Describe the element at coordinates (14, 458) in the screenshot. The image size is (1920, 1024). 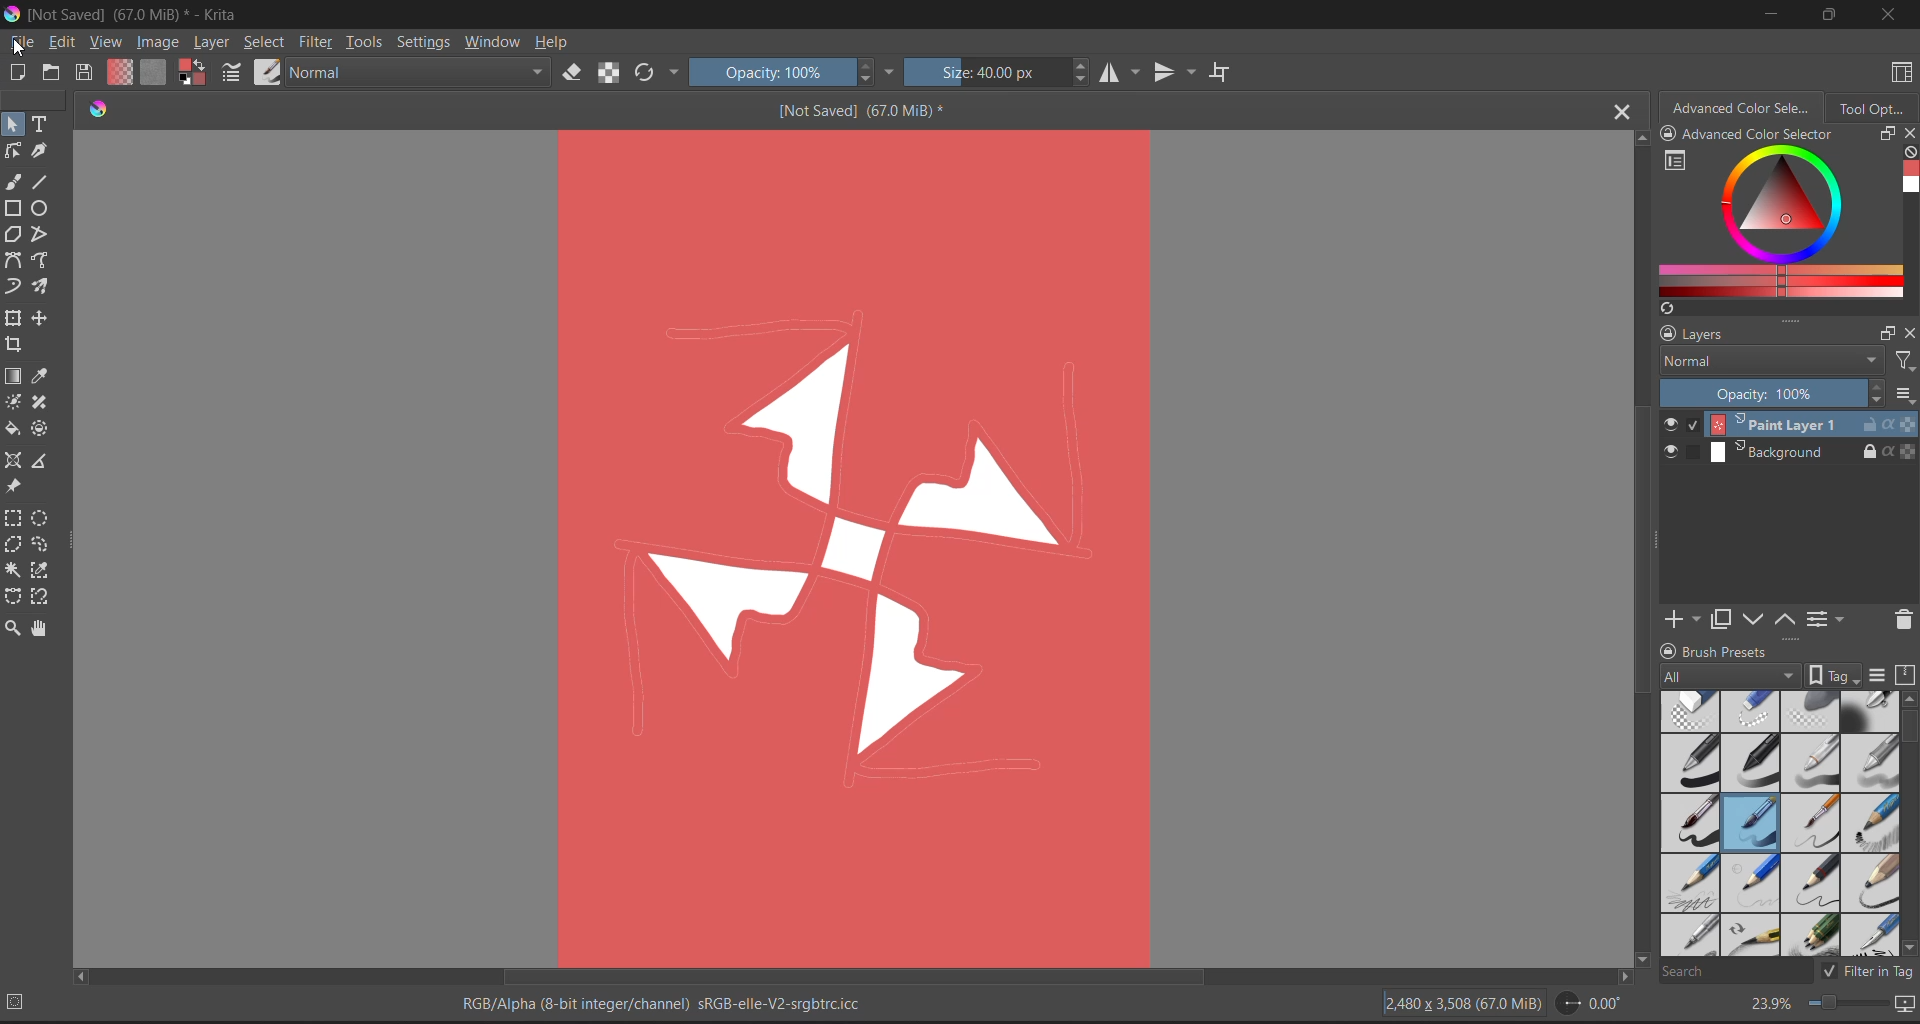
I see `tools` at that location.